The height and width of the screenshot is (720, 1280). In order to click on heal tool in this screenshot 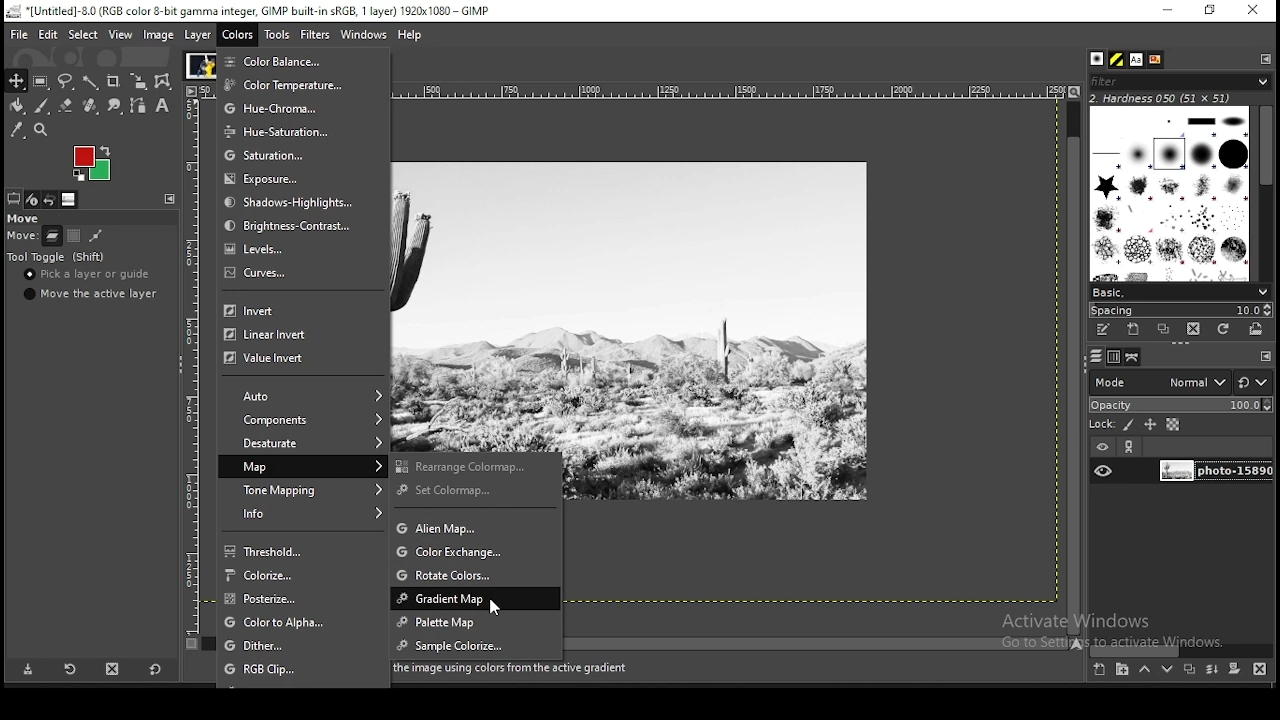, I will do `click(93, 105)`.